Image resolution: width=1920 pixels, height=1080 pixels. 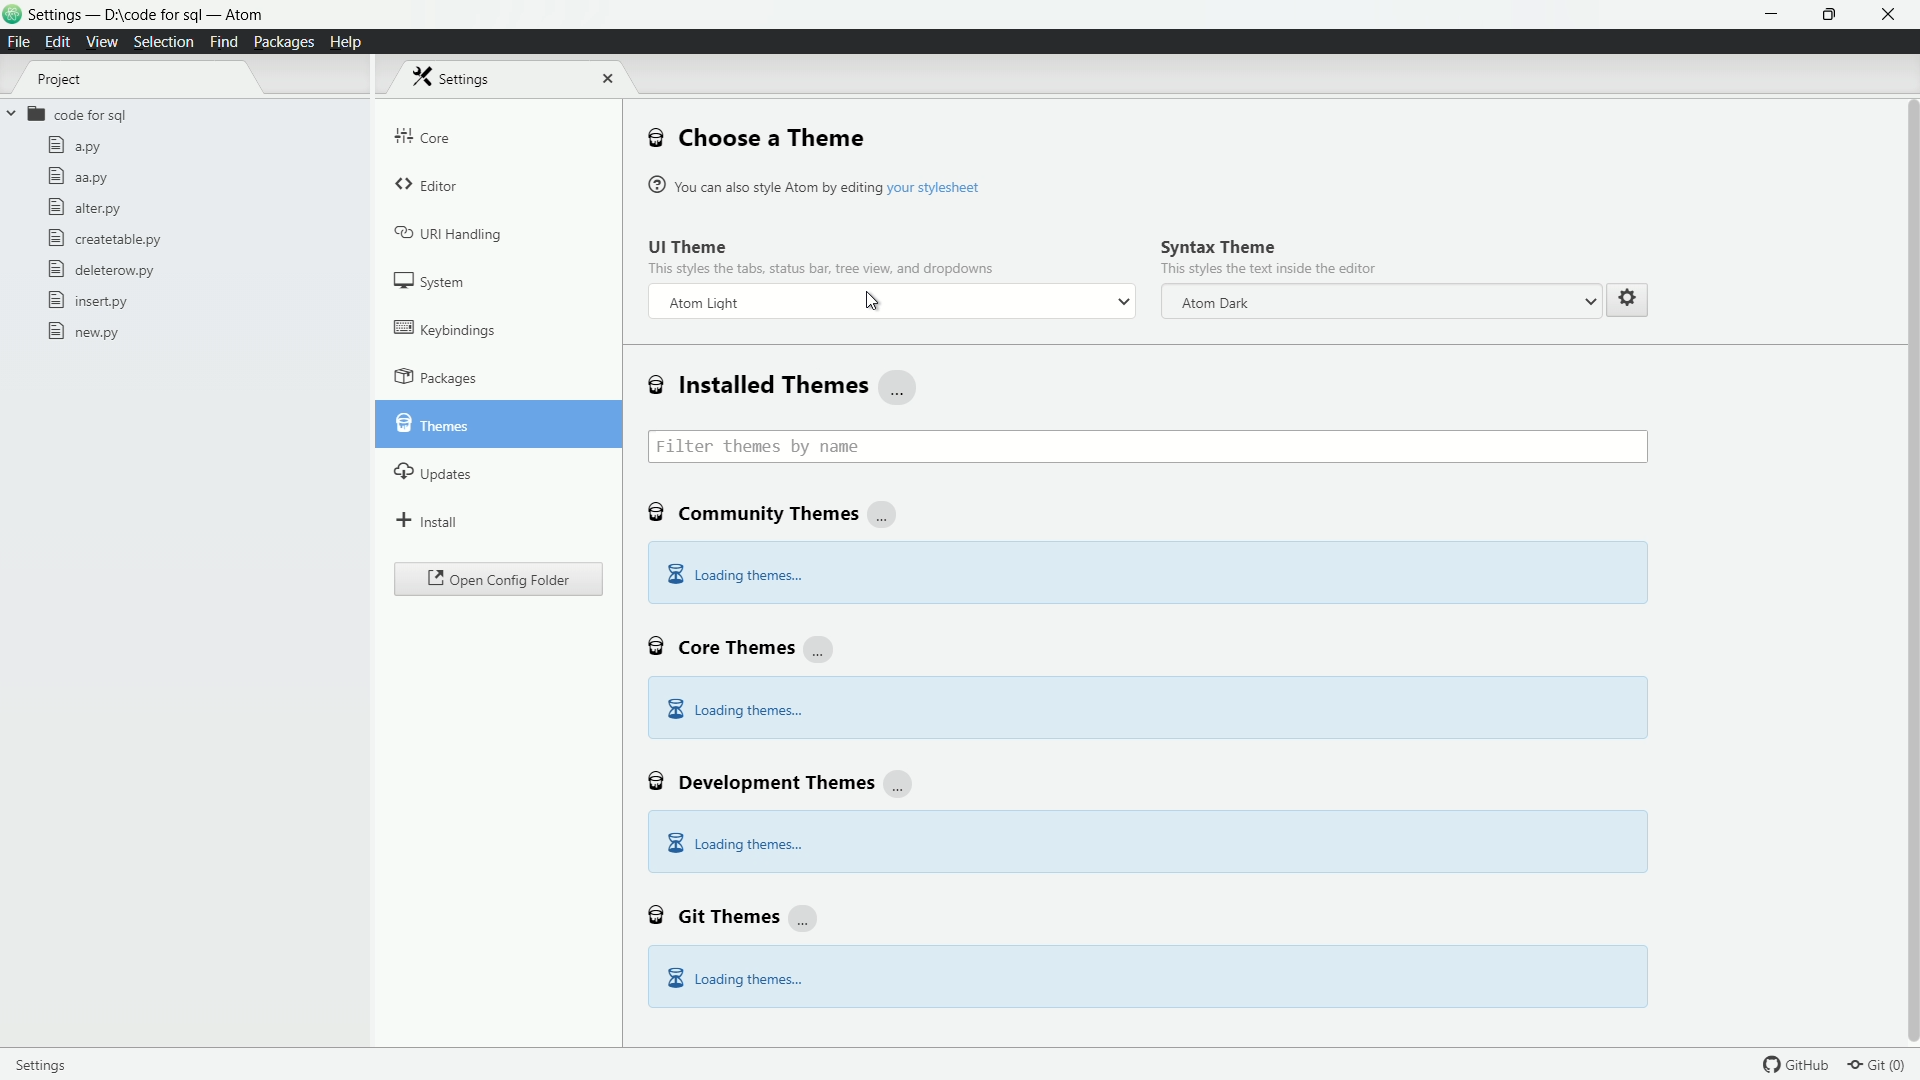 What do you see at coordinates (1268, 270) in the screenshot?
I see `this styles the text inside the editor` at bounding box center [1268, 270].